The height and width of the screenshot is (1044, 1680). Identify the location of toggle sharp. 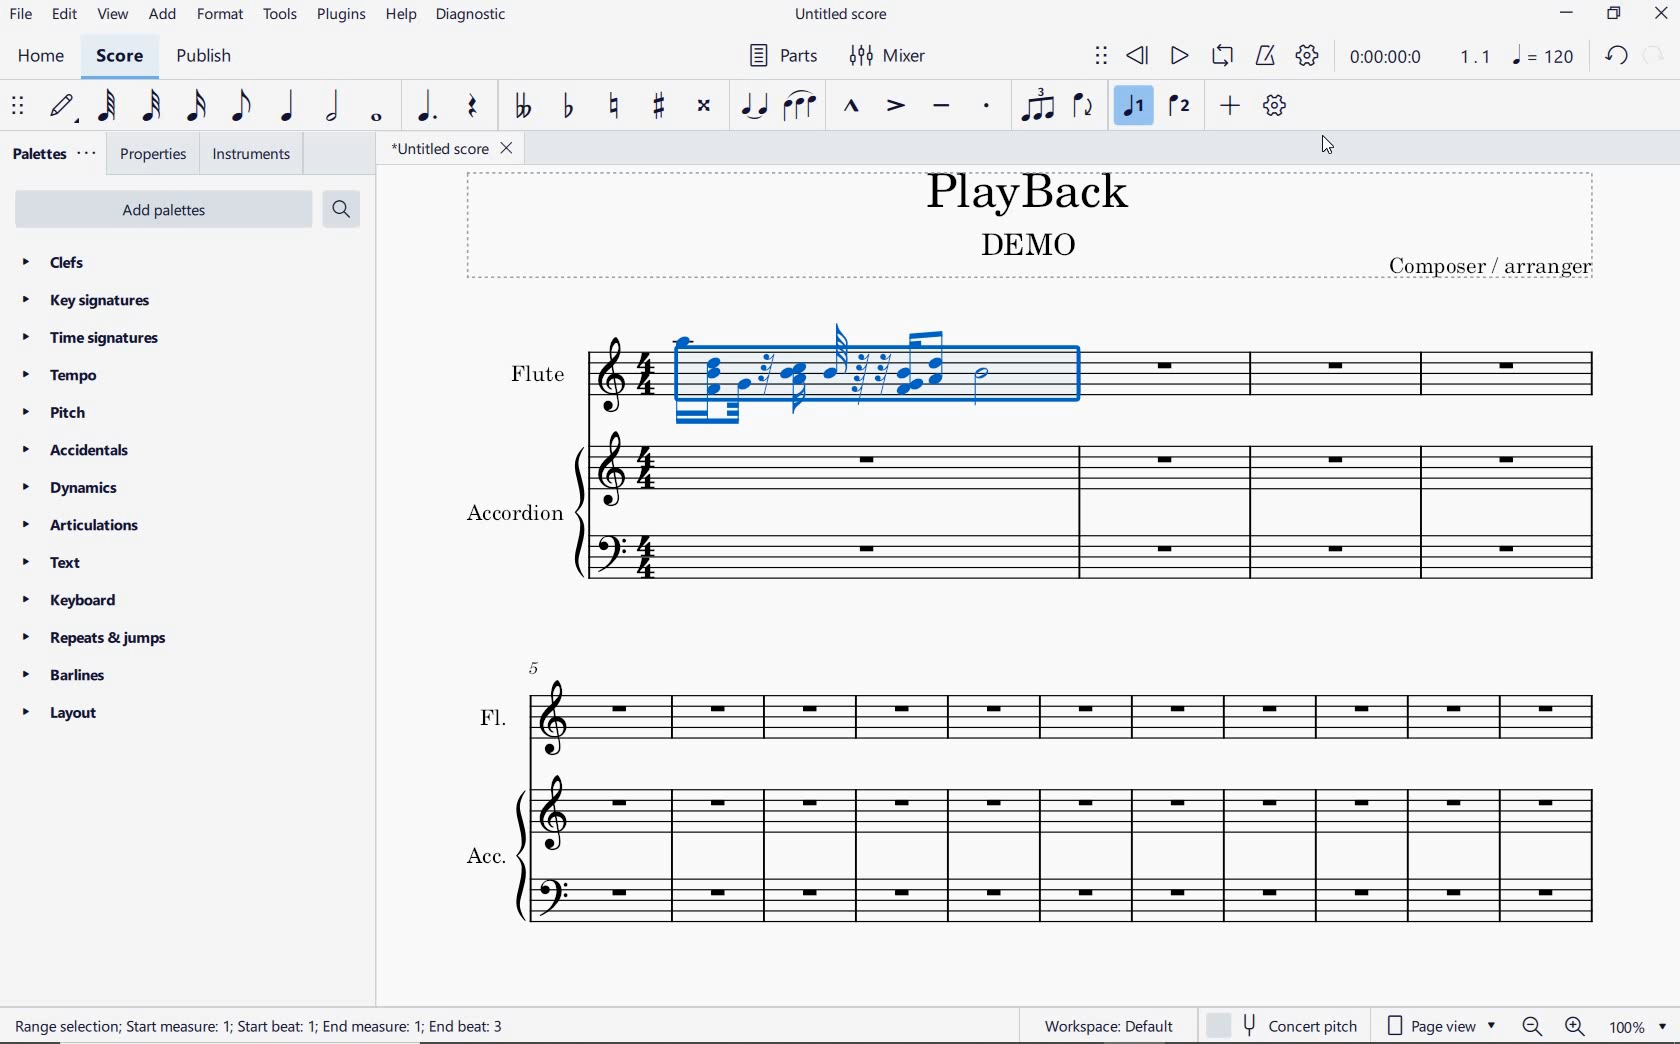
(656, 105).